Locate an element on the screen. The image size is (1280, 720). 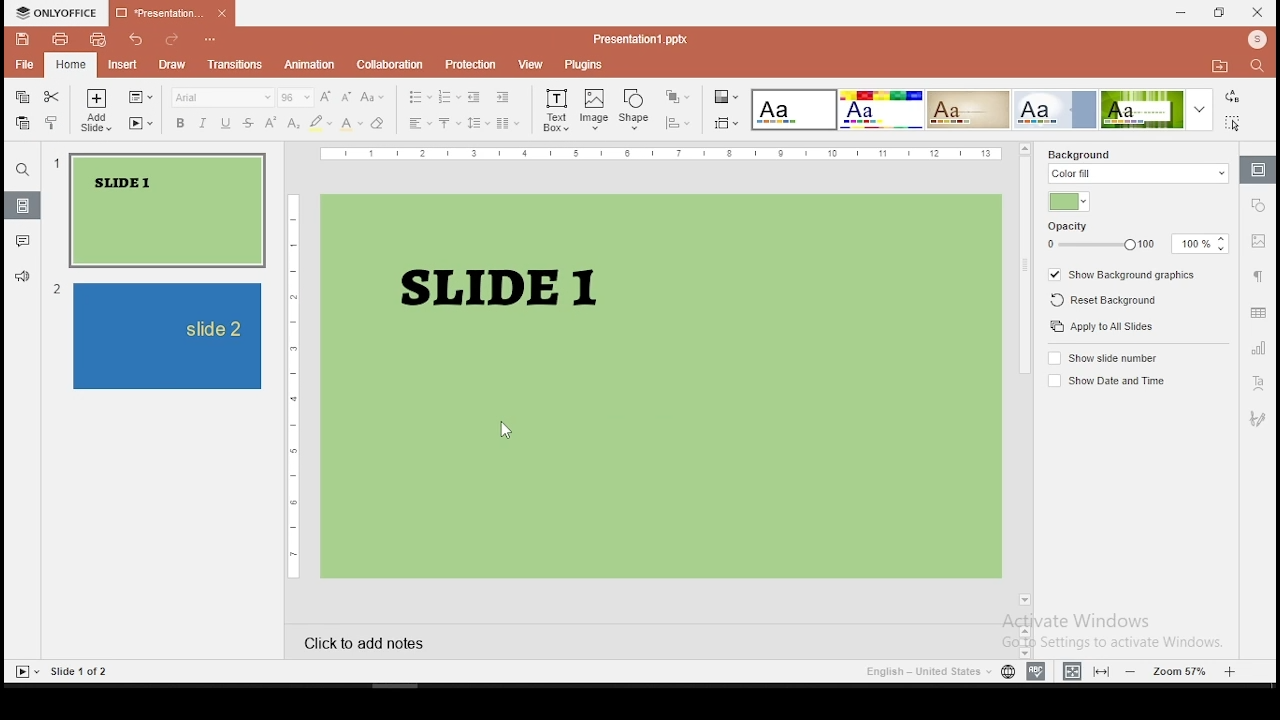
transitions is located at coordinates (236, 64).